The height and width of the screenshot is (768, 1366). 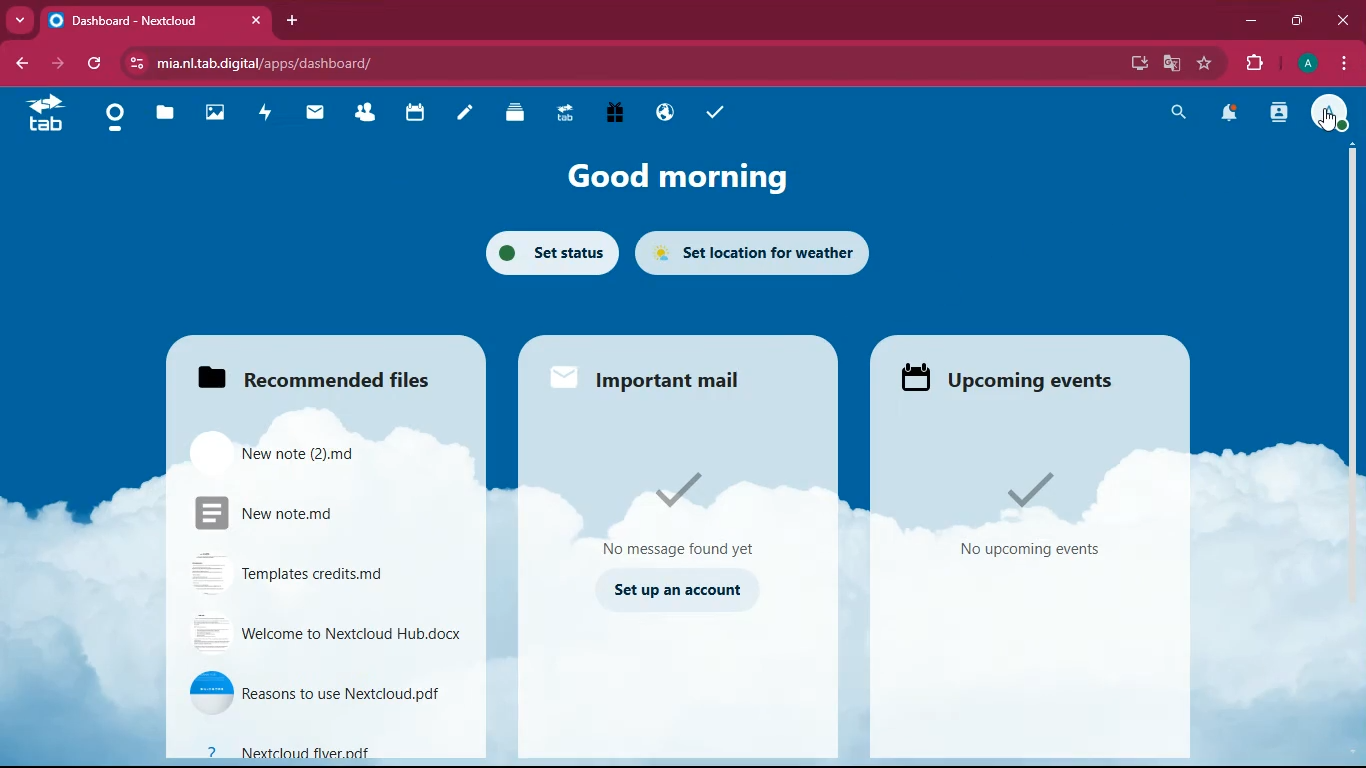 I want to click on set location, so click(x=762, y=256).